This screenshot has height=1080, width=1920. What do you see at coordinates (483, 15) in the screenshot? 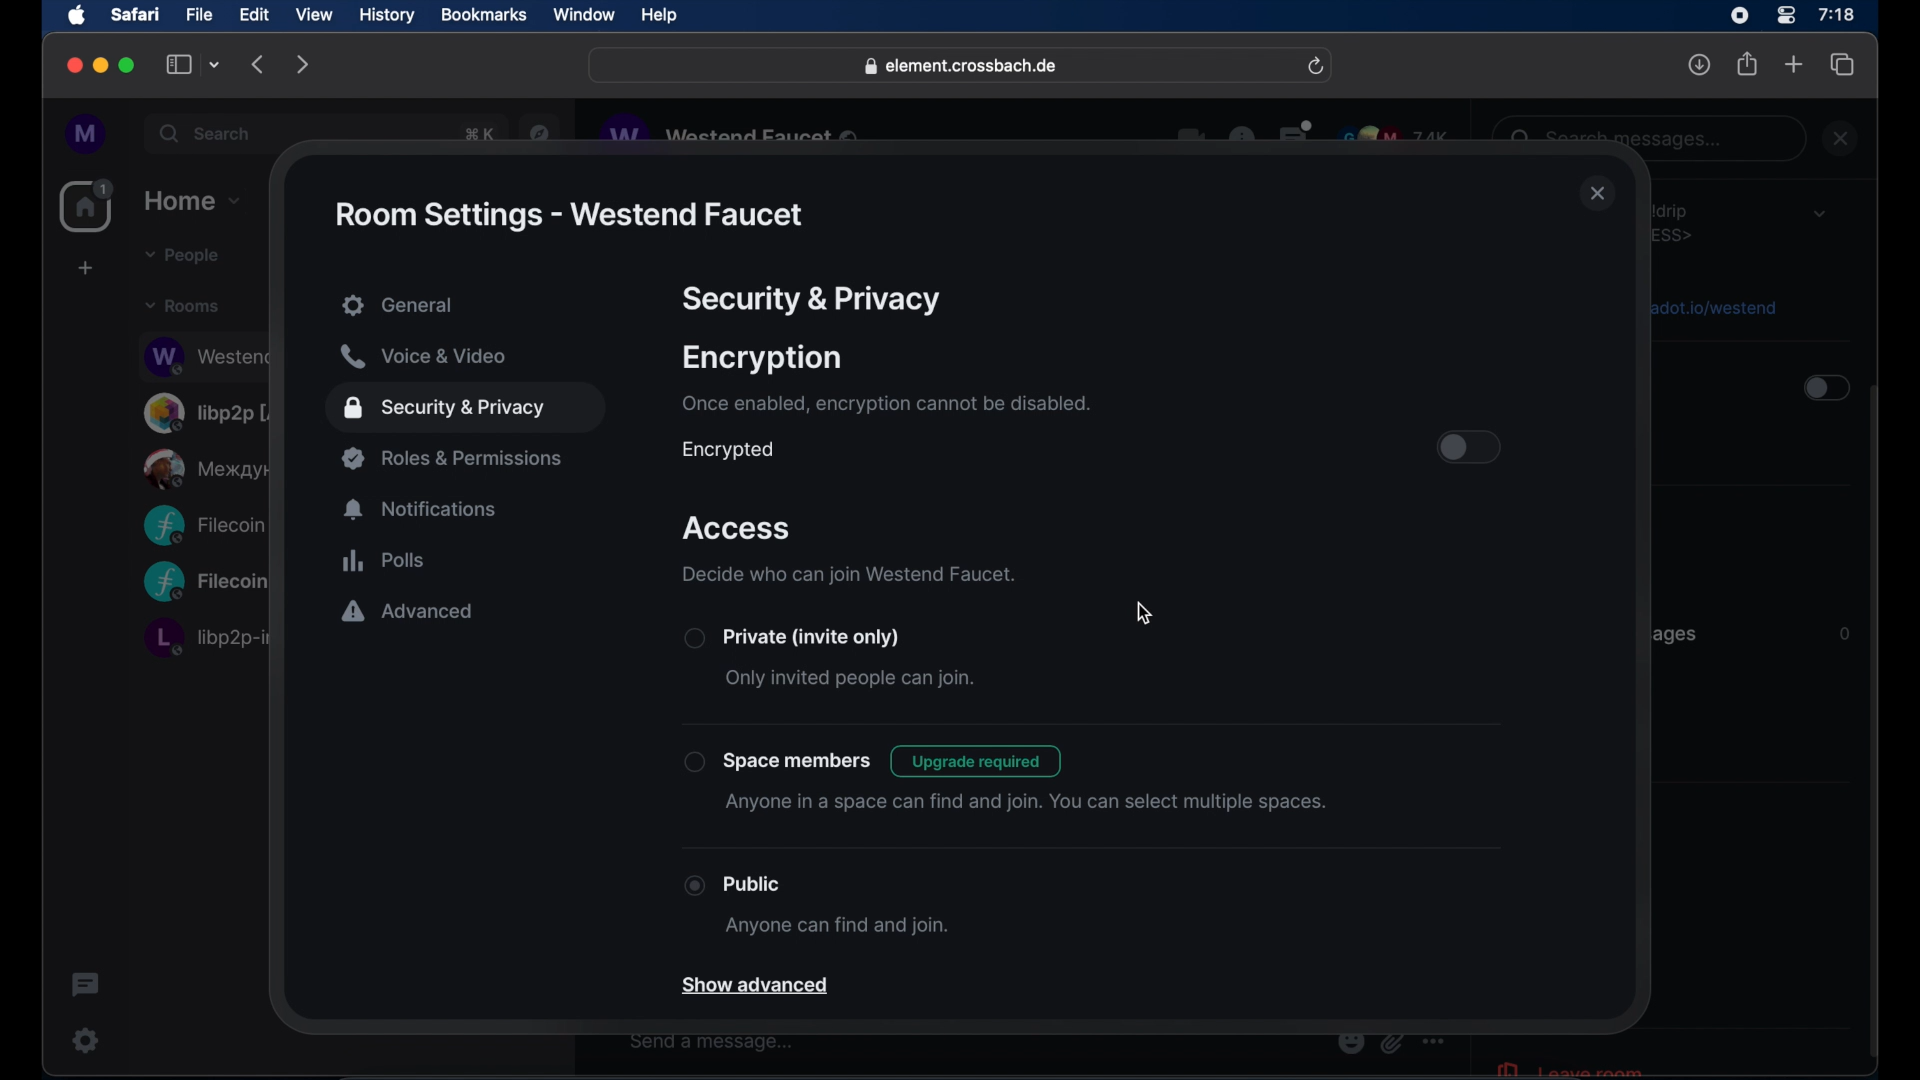
I see `bookmarks` at bounding box center [483, 15].